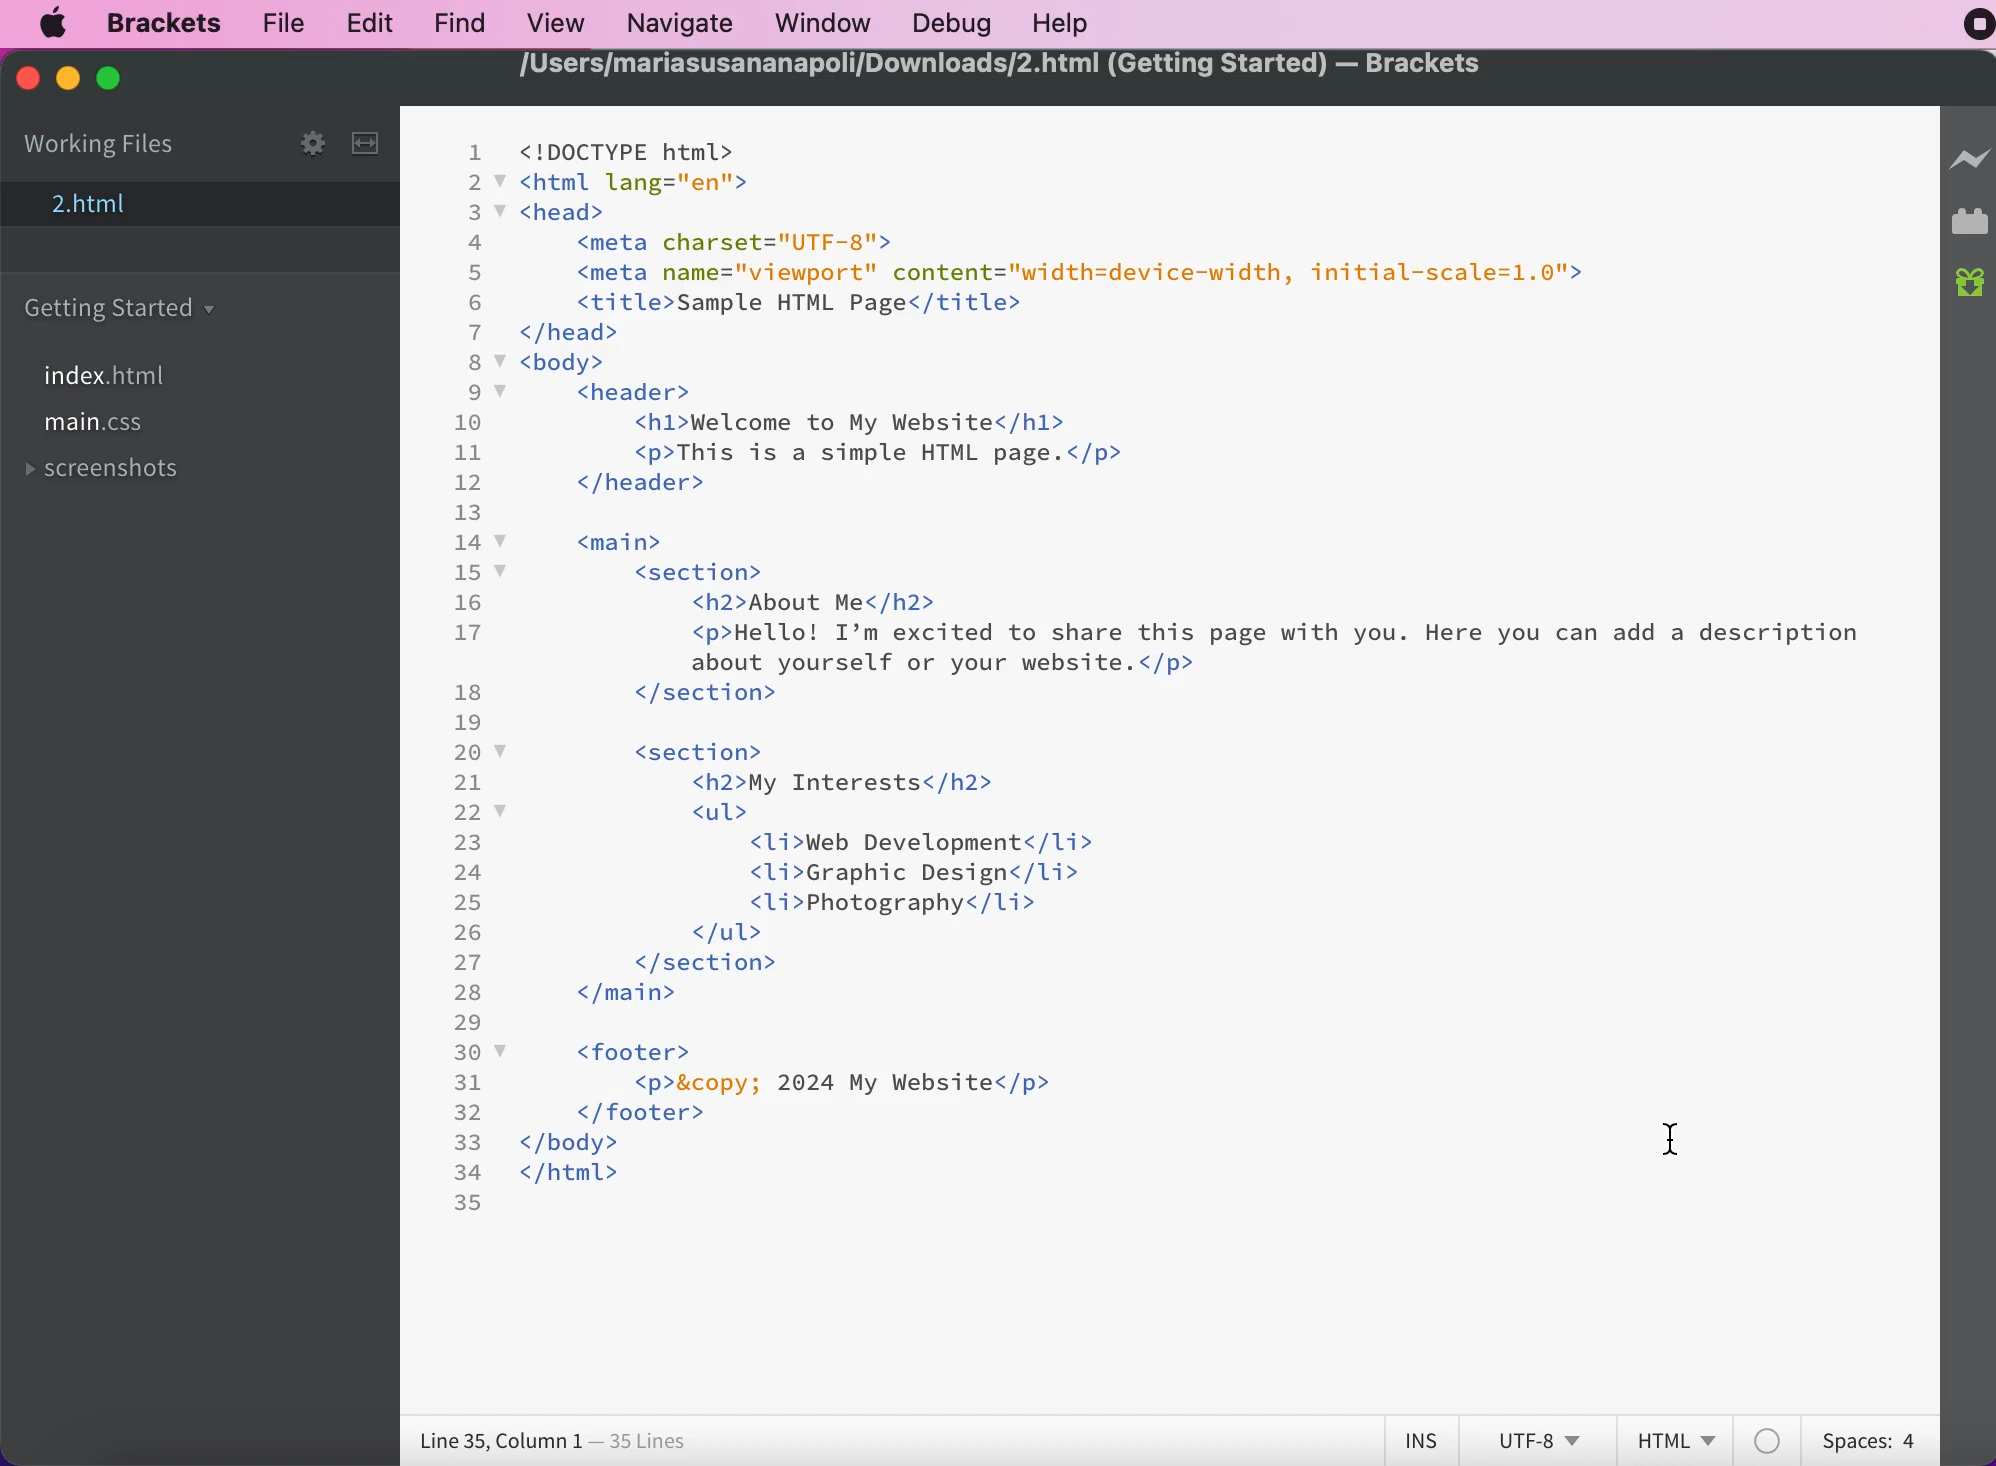 The width and height of the screenshot is (1996, 1466). I want to click on 21, so click(468, 782).